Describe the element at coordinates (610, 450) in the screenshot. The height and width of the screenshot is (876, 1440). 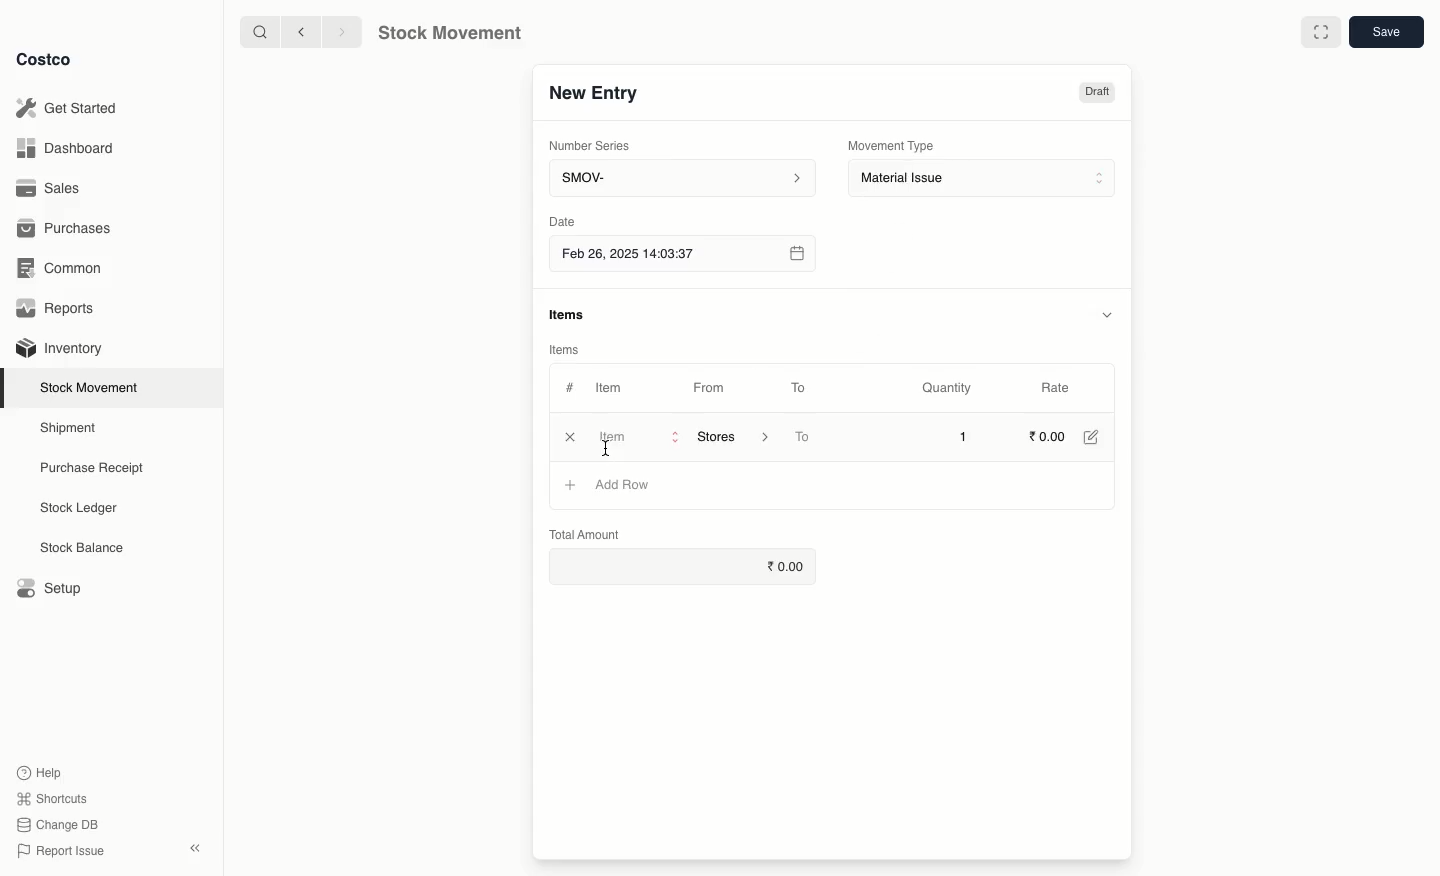
I see `cursor` at that location.